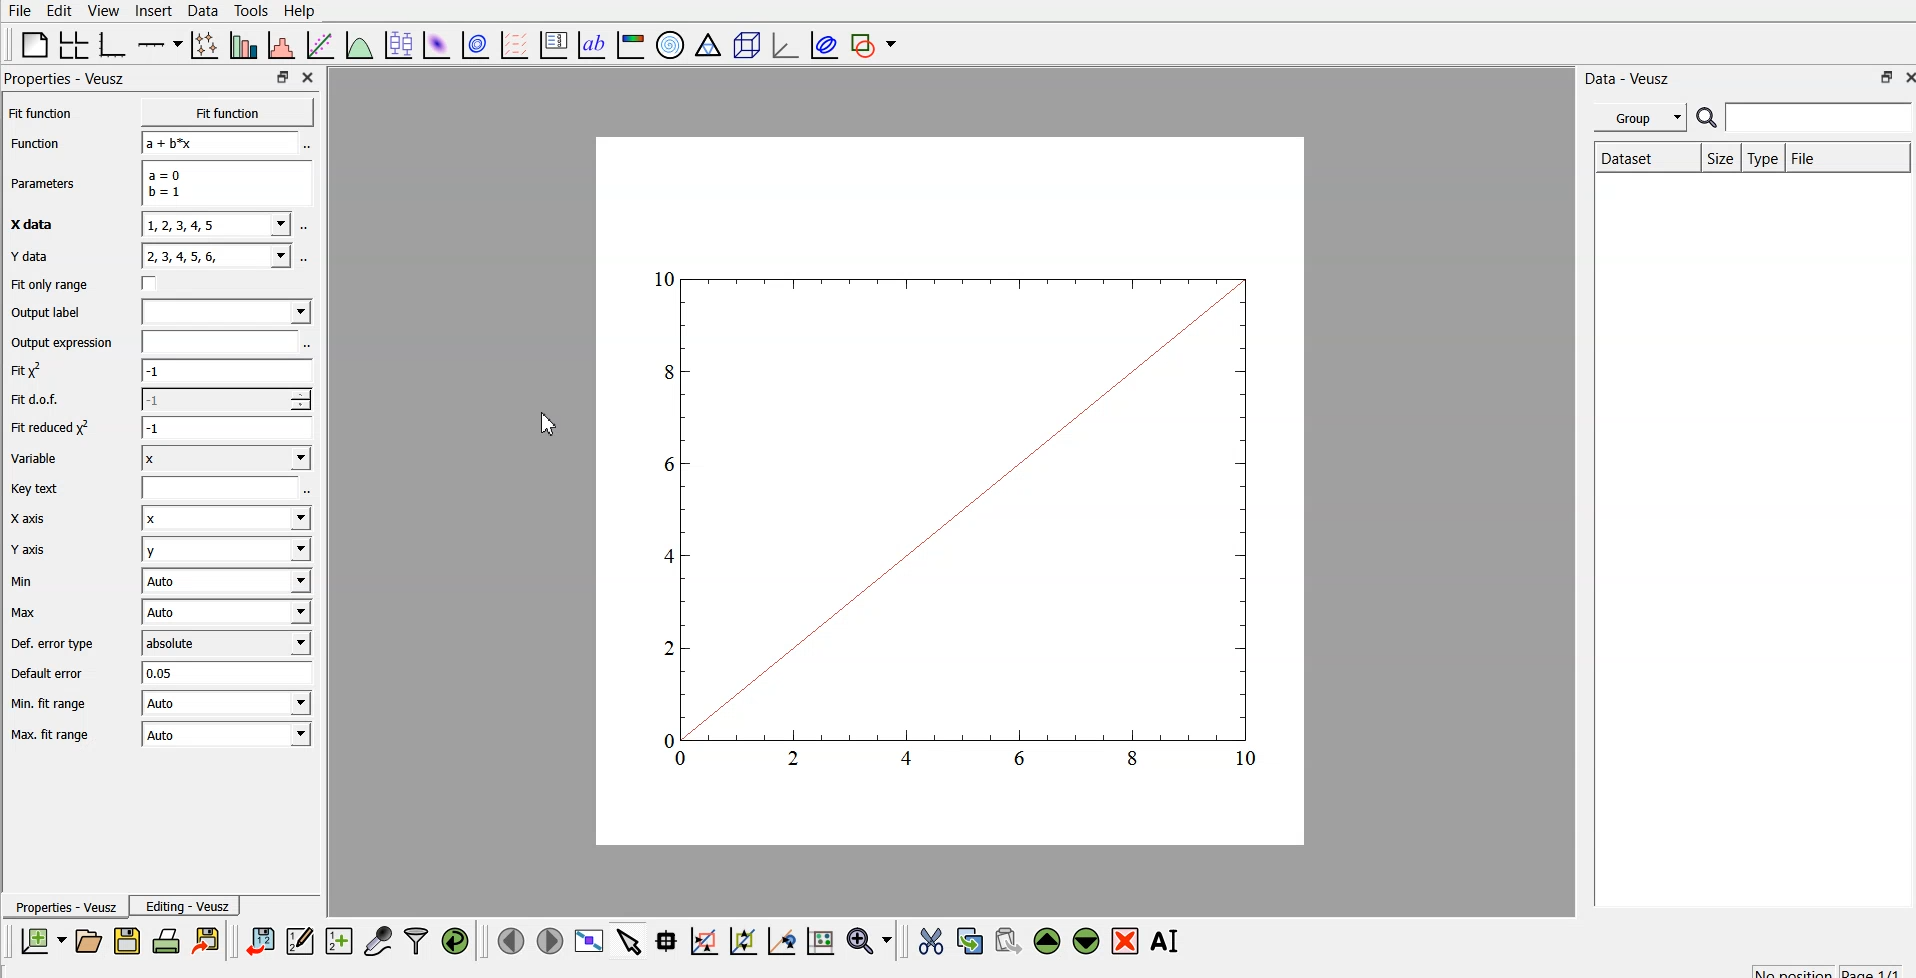 This screenshot has height=978, width=1916. What do you see at coordinates (49, 427) in the screenshot?
I see `| Fit reduced x^2` at bounding box center [49, 427].